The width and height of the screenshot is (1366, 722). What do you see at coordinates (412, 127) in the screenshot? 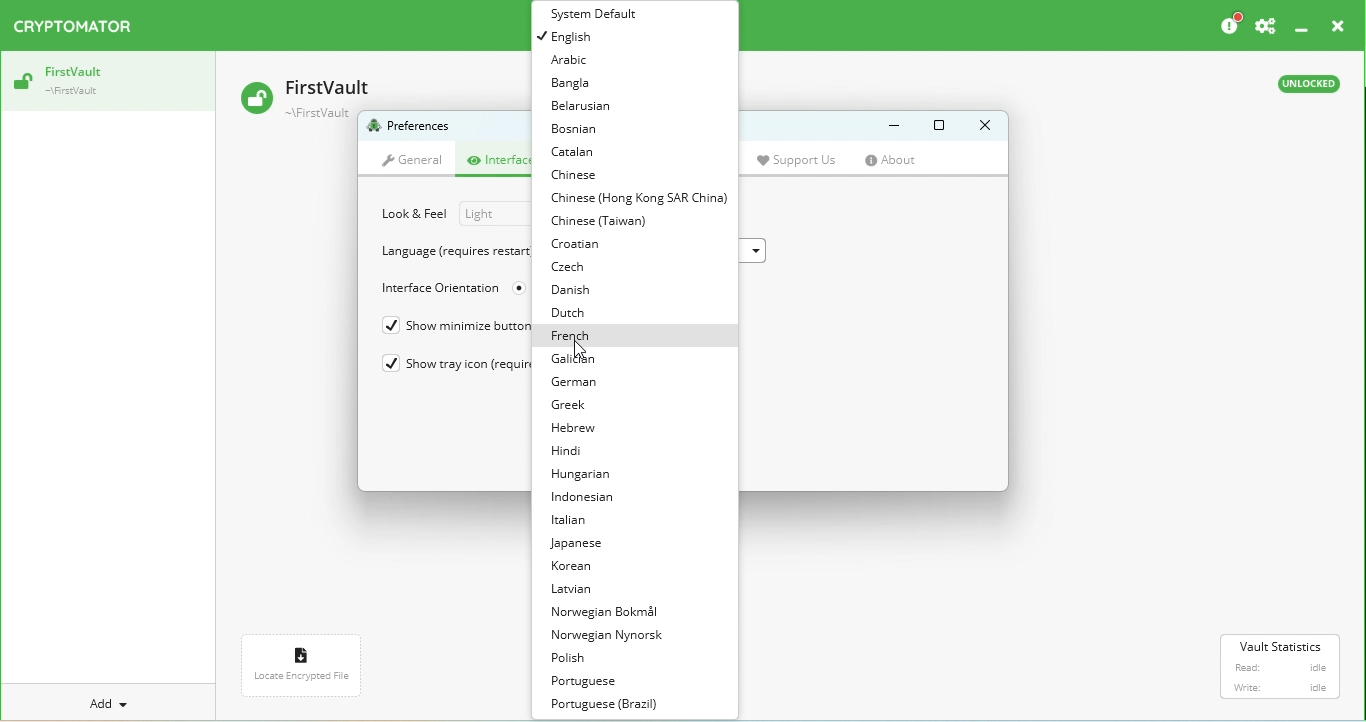
I see `Preferences` at bounding box center [412, 127].